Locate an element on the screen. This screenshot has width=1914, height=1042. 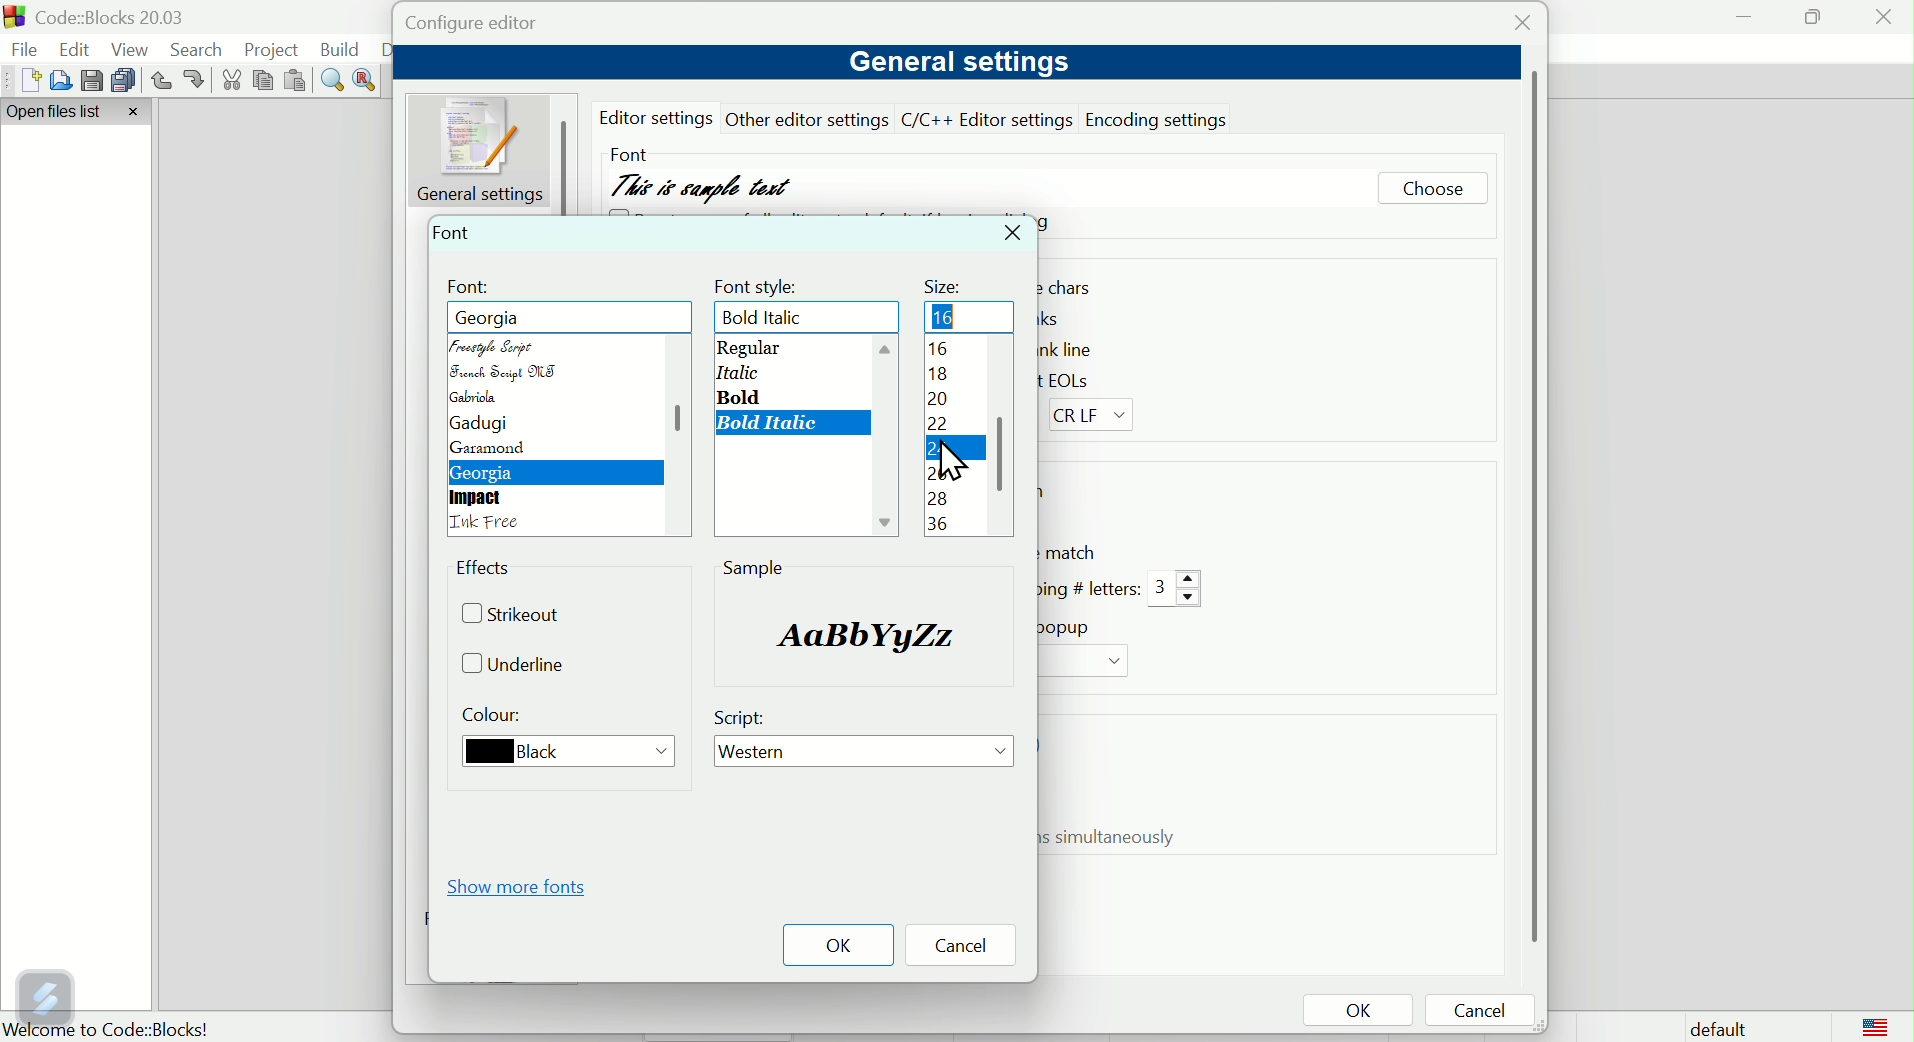
save is located at coordinates (89, 78).